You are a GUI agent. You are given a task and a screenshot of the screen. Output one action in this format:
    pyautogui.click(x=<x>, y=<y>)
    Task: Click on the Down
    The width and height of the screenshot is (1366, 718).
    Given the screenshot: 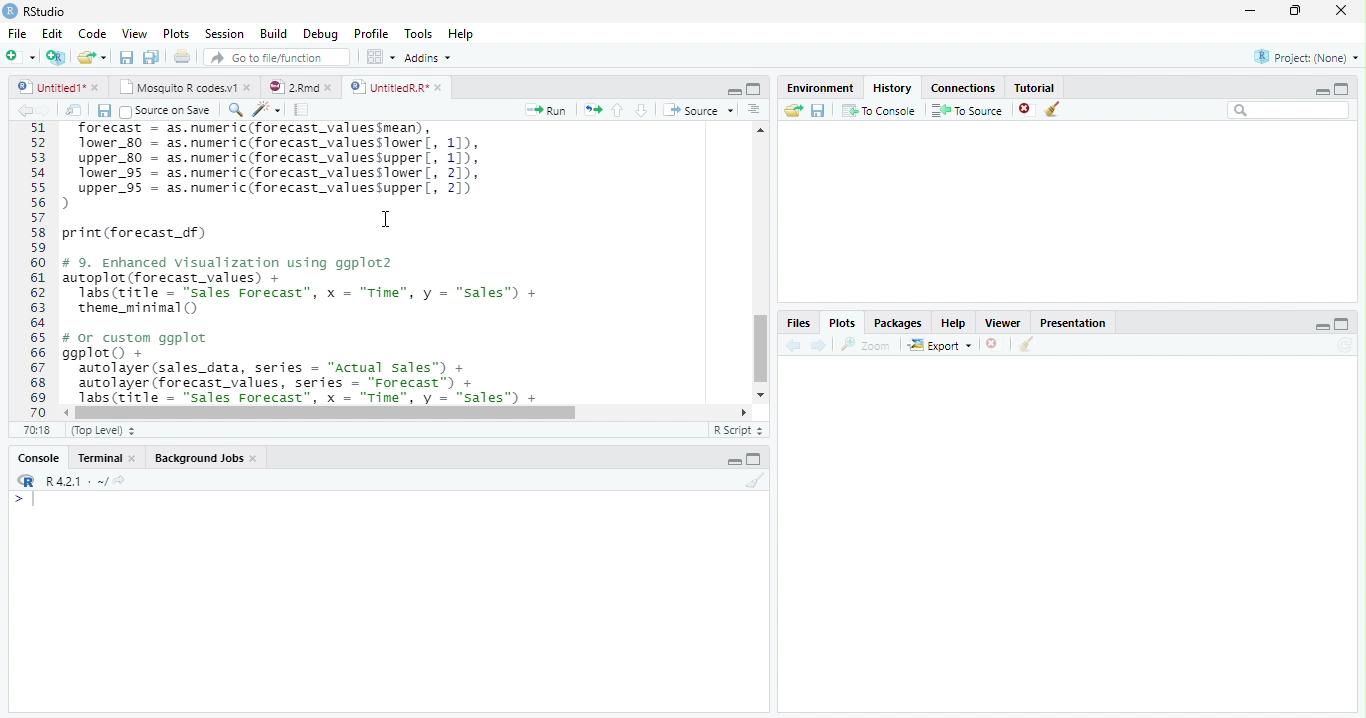 What is the action you would take?
    pyautogui.click(x=642, y=111)
    